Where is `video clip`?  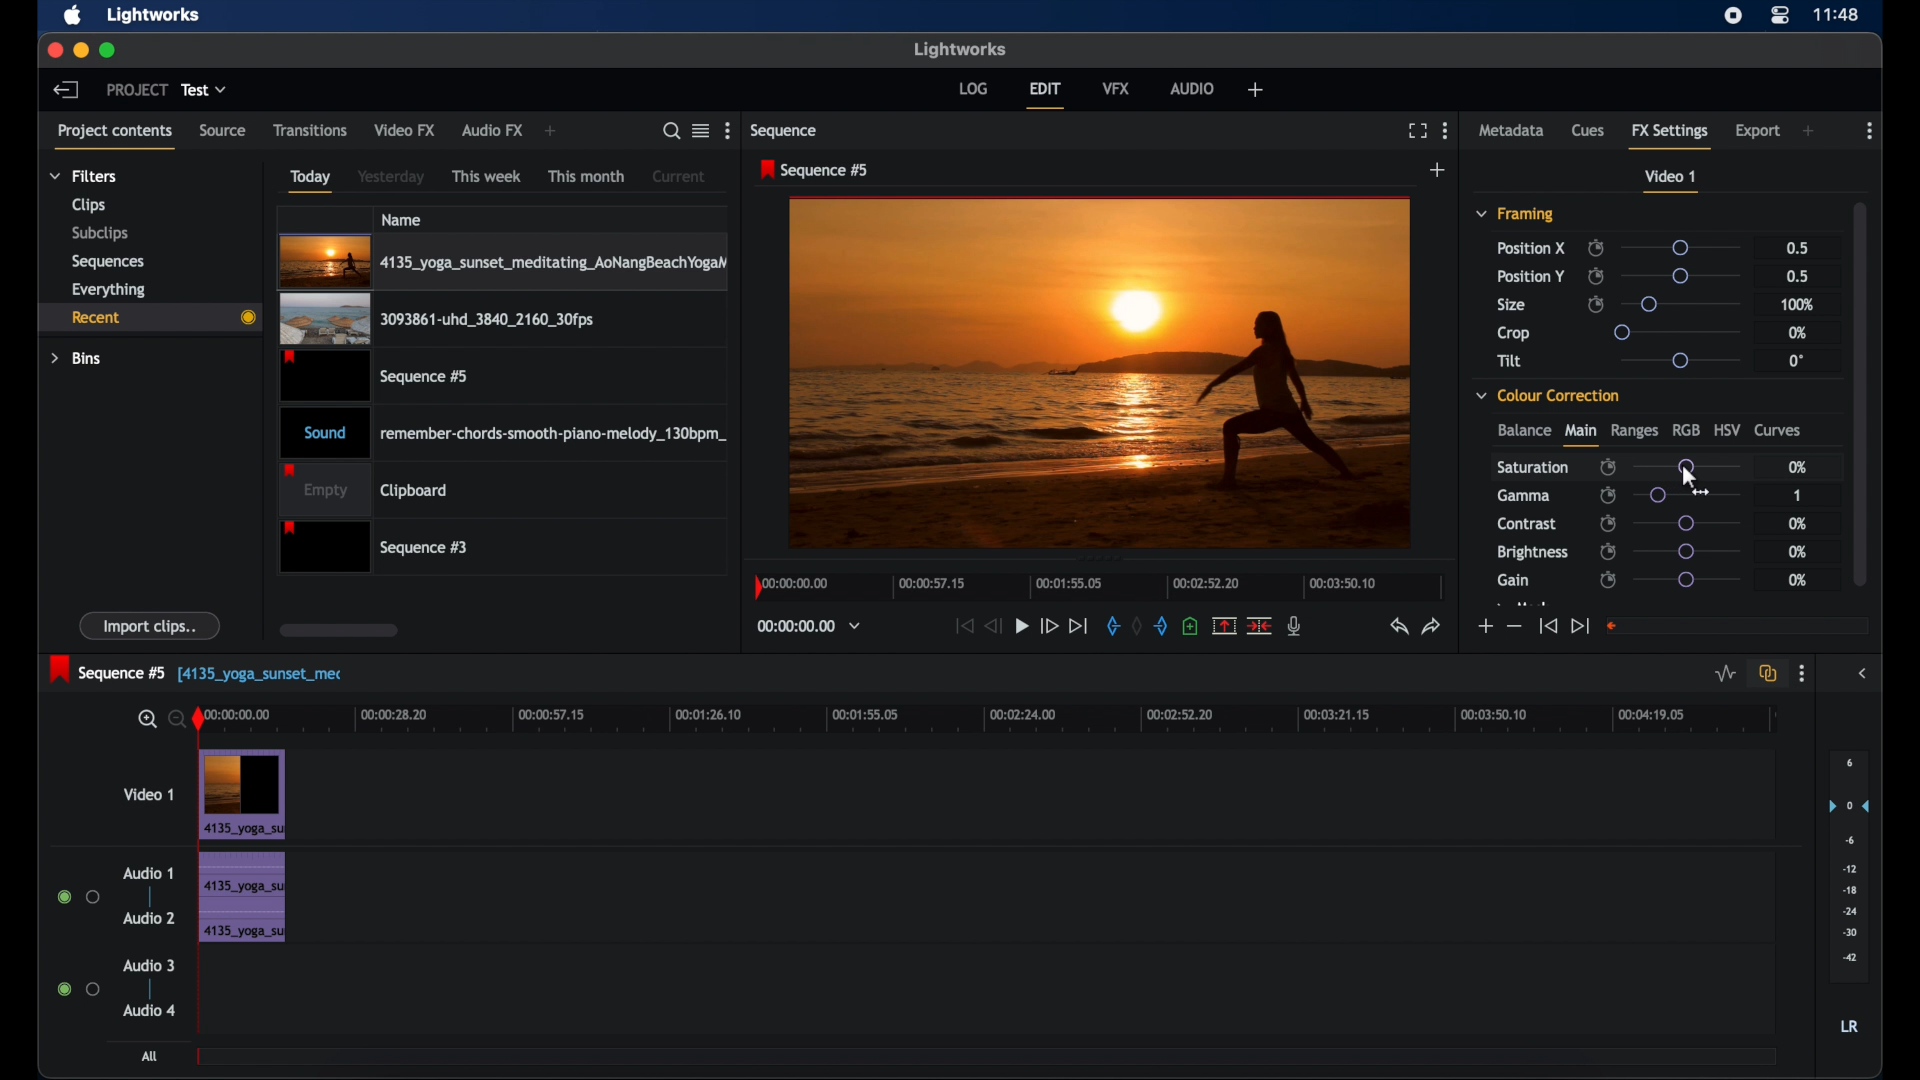 video clip is located at coordinates (377, 376).